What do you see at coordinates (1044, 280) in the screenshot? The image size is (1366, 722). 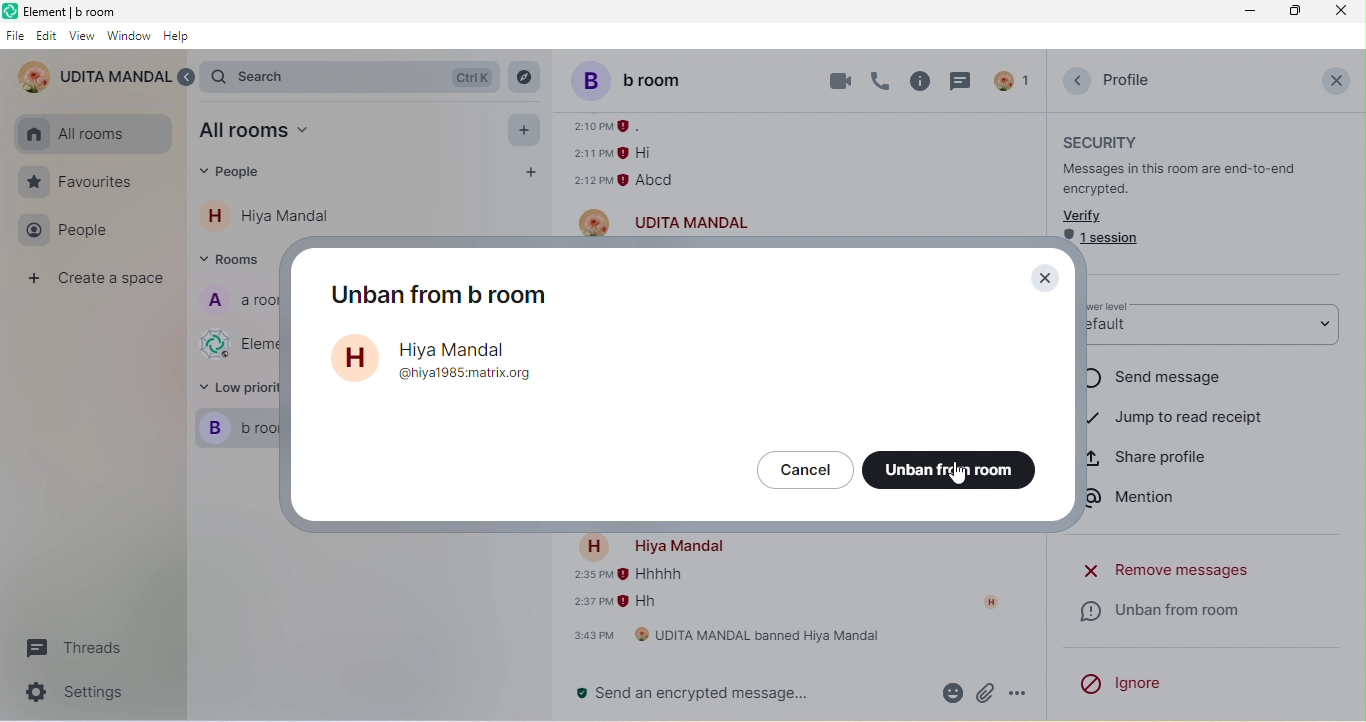 I see `close` at bounding box center [1044, 280].